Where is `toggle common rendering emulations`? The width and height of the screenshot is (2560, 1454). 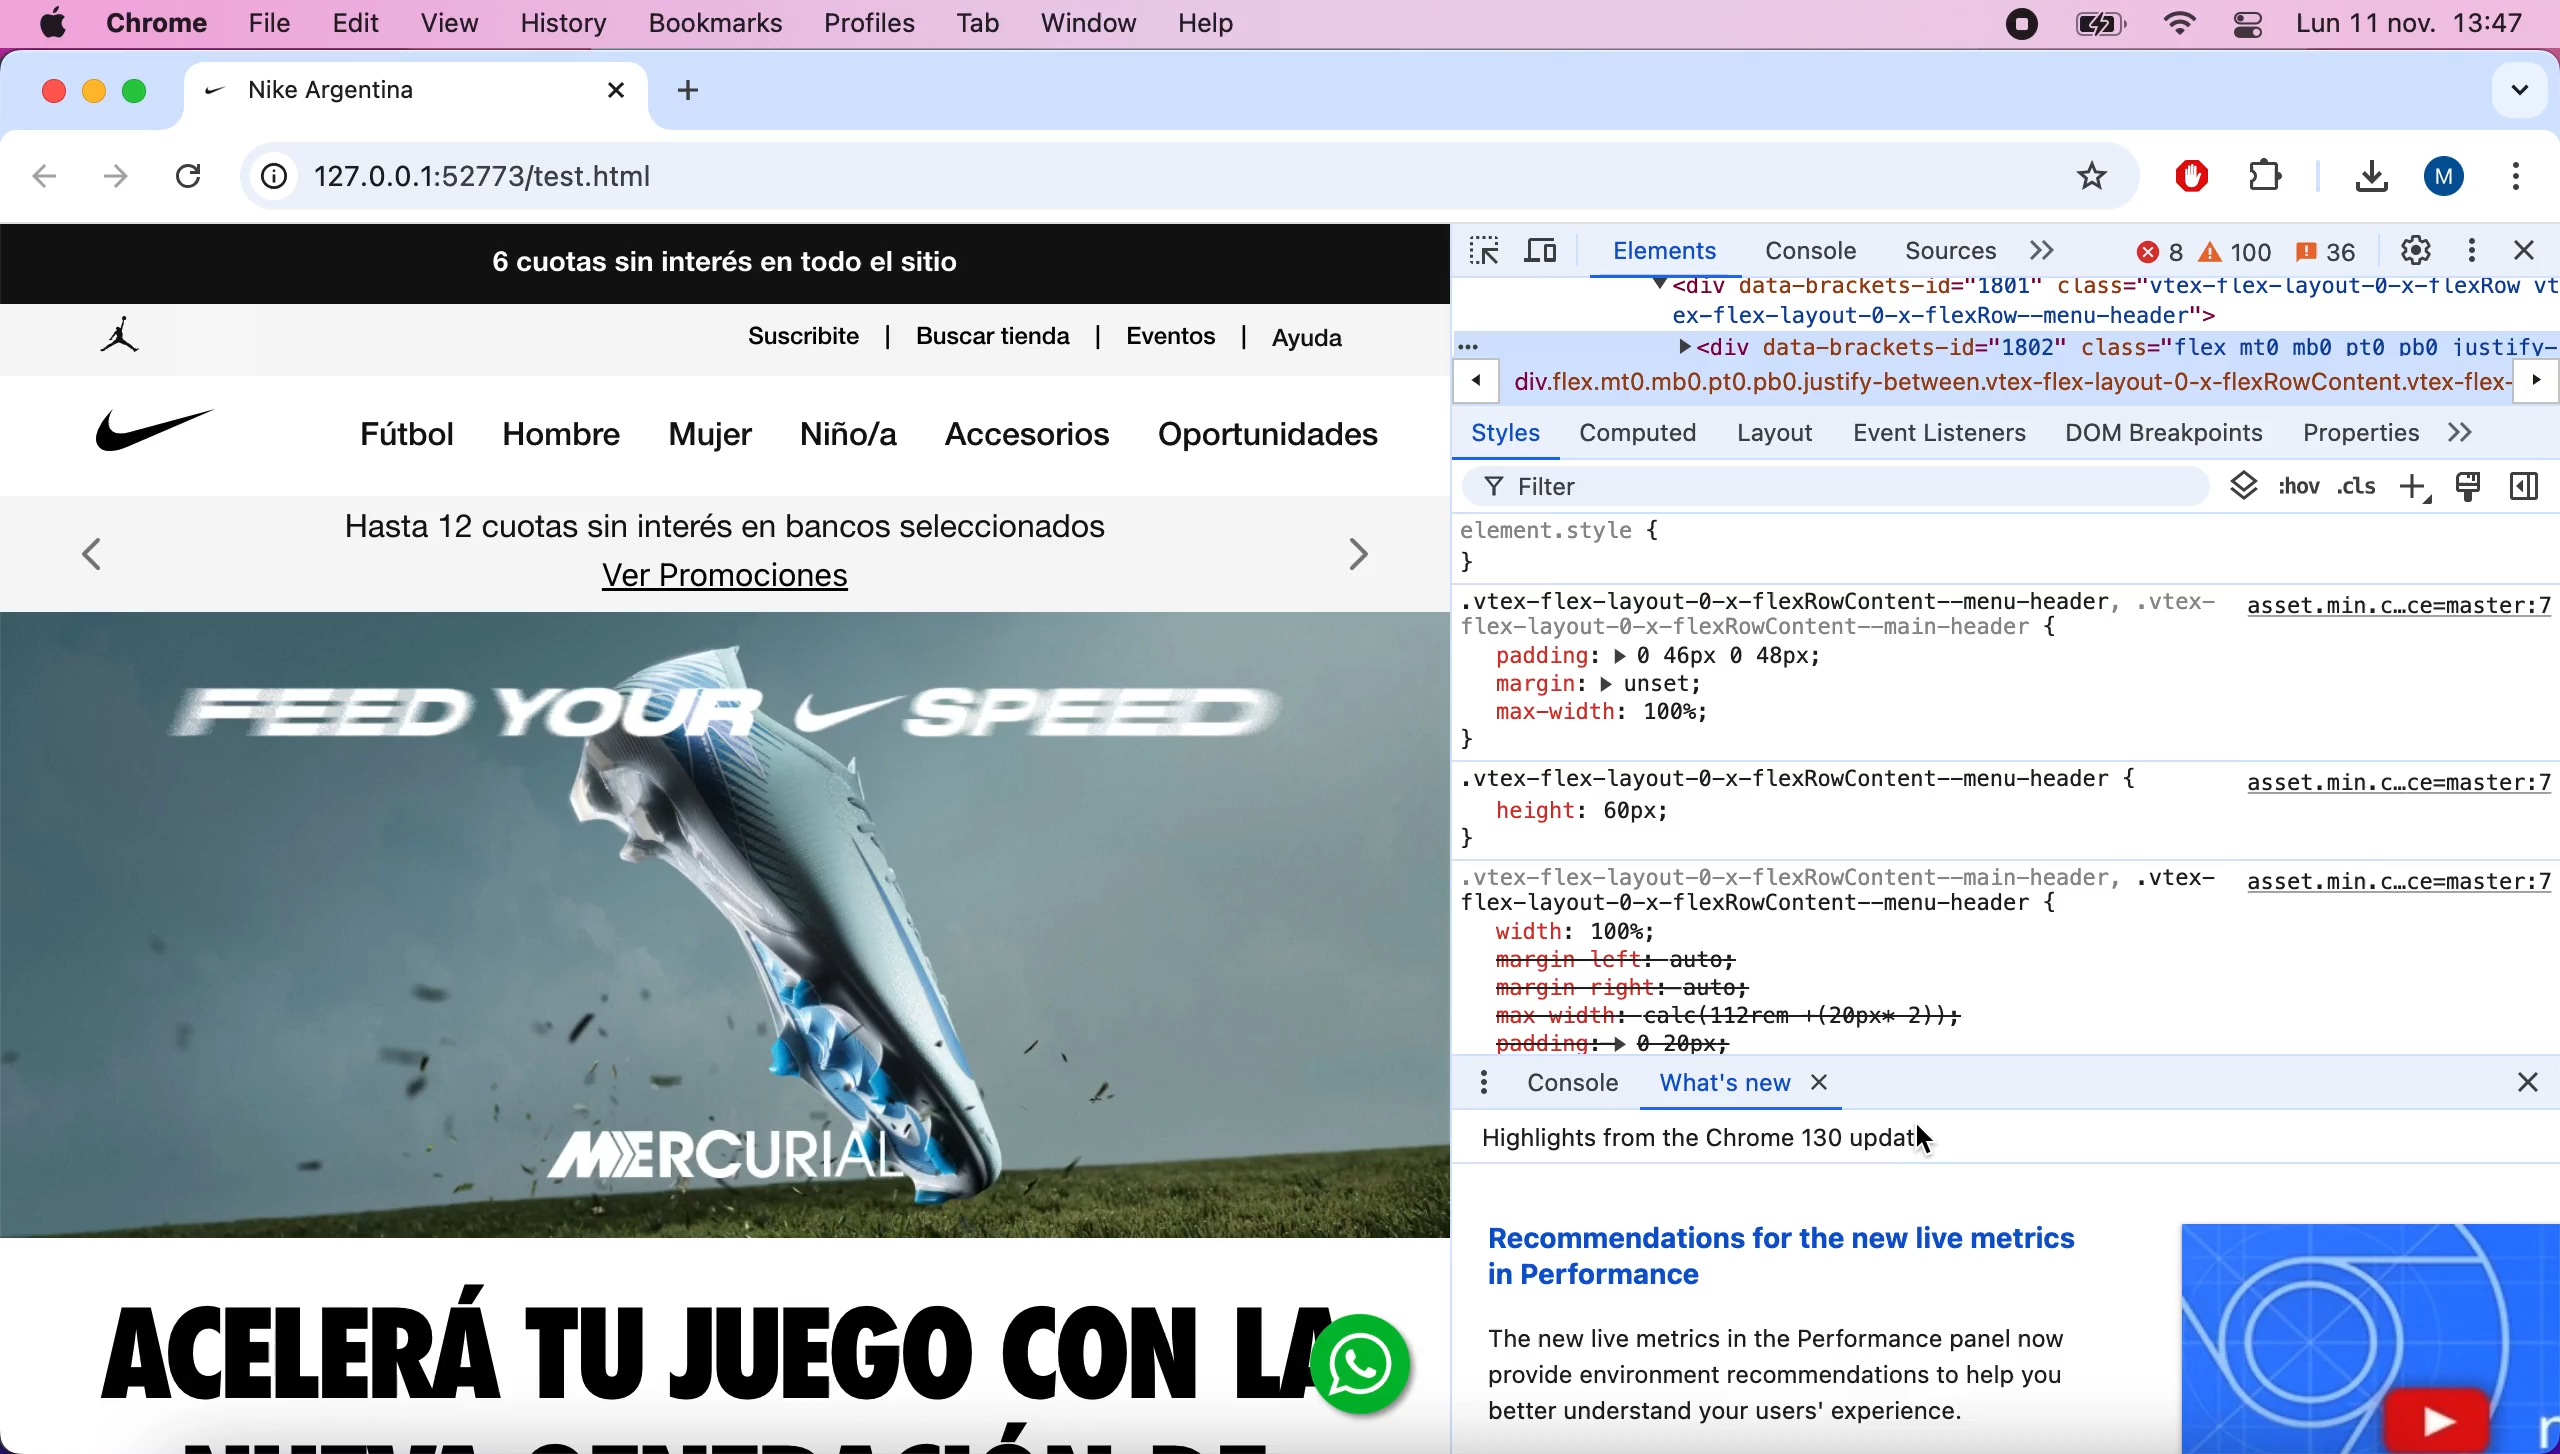
toggle common rendering emulations is located at coordinates (2470, 487).